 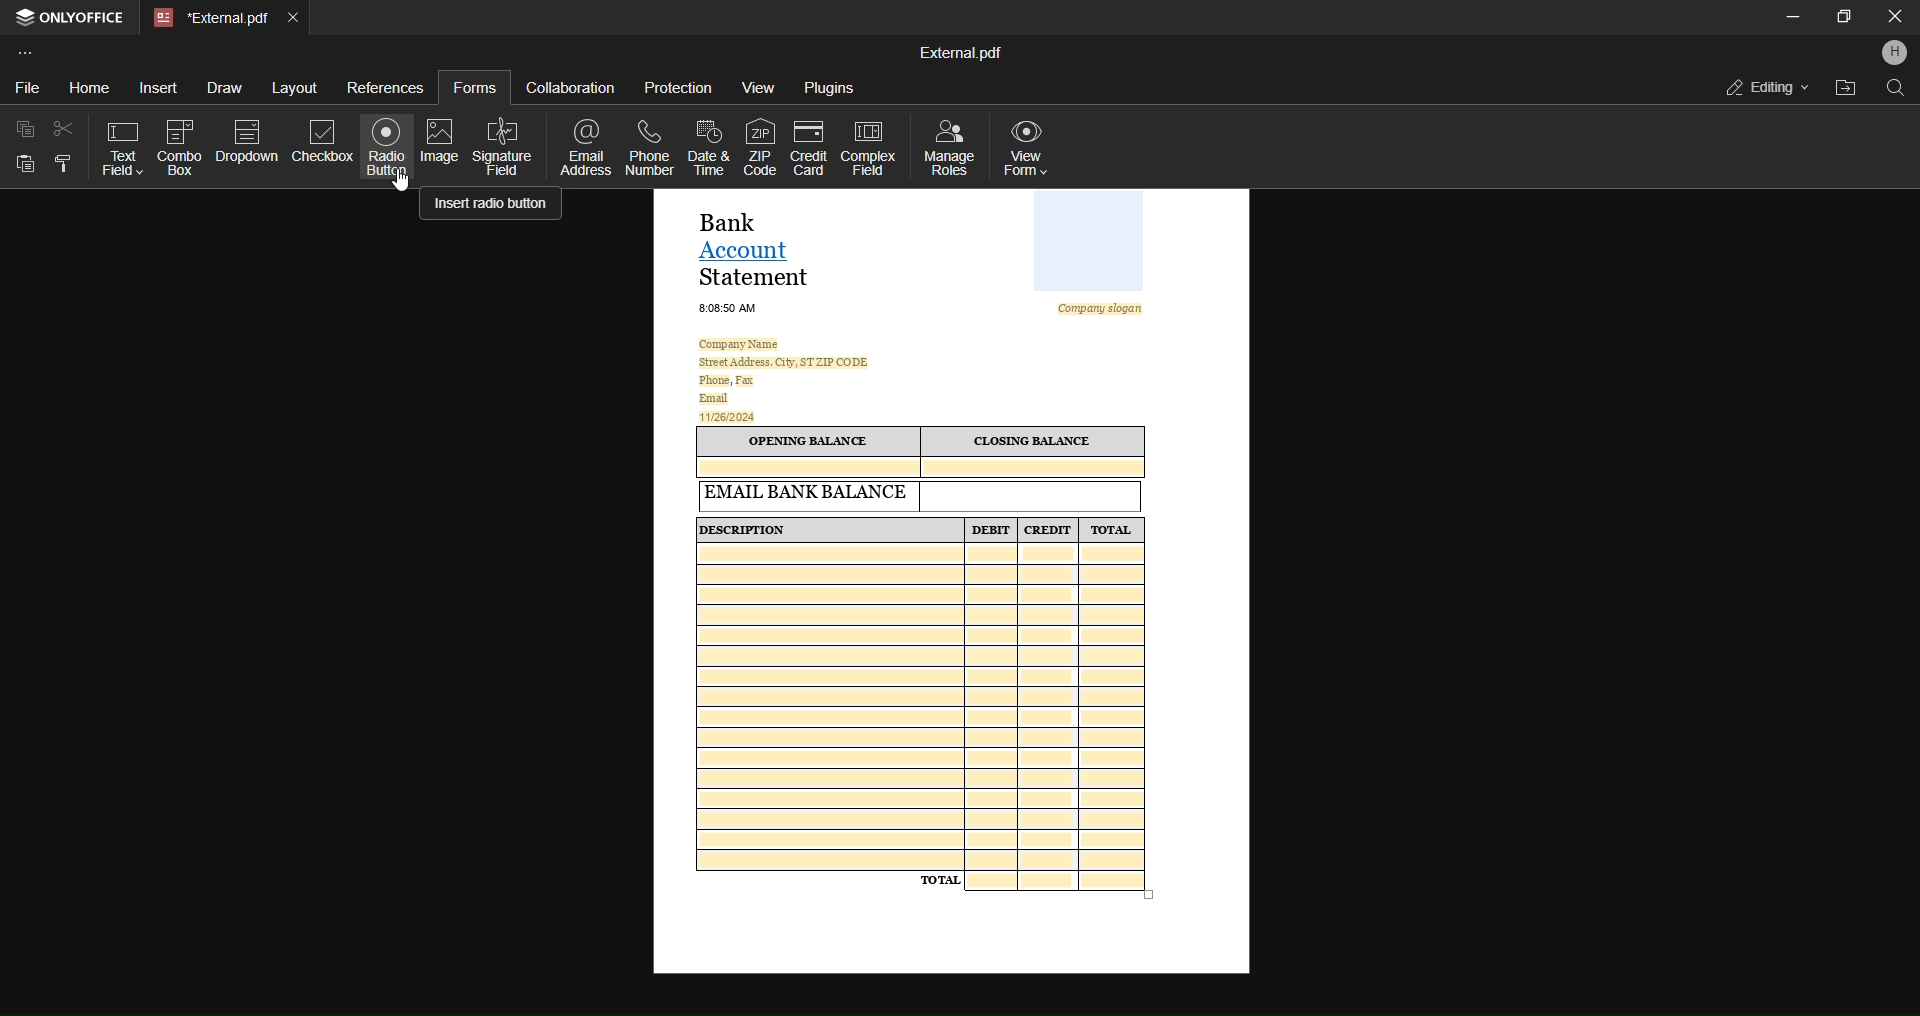 What do you see at coordinates (223, 88) in the screenshot?
I see `draw` at bounding box center [223, 88].